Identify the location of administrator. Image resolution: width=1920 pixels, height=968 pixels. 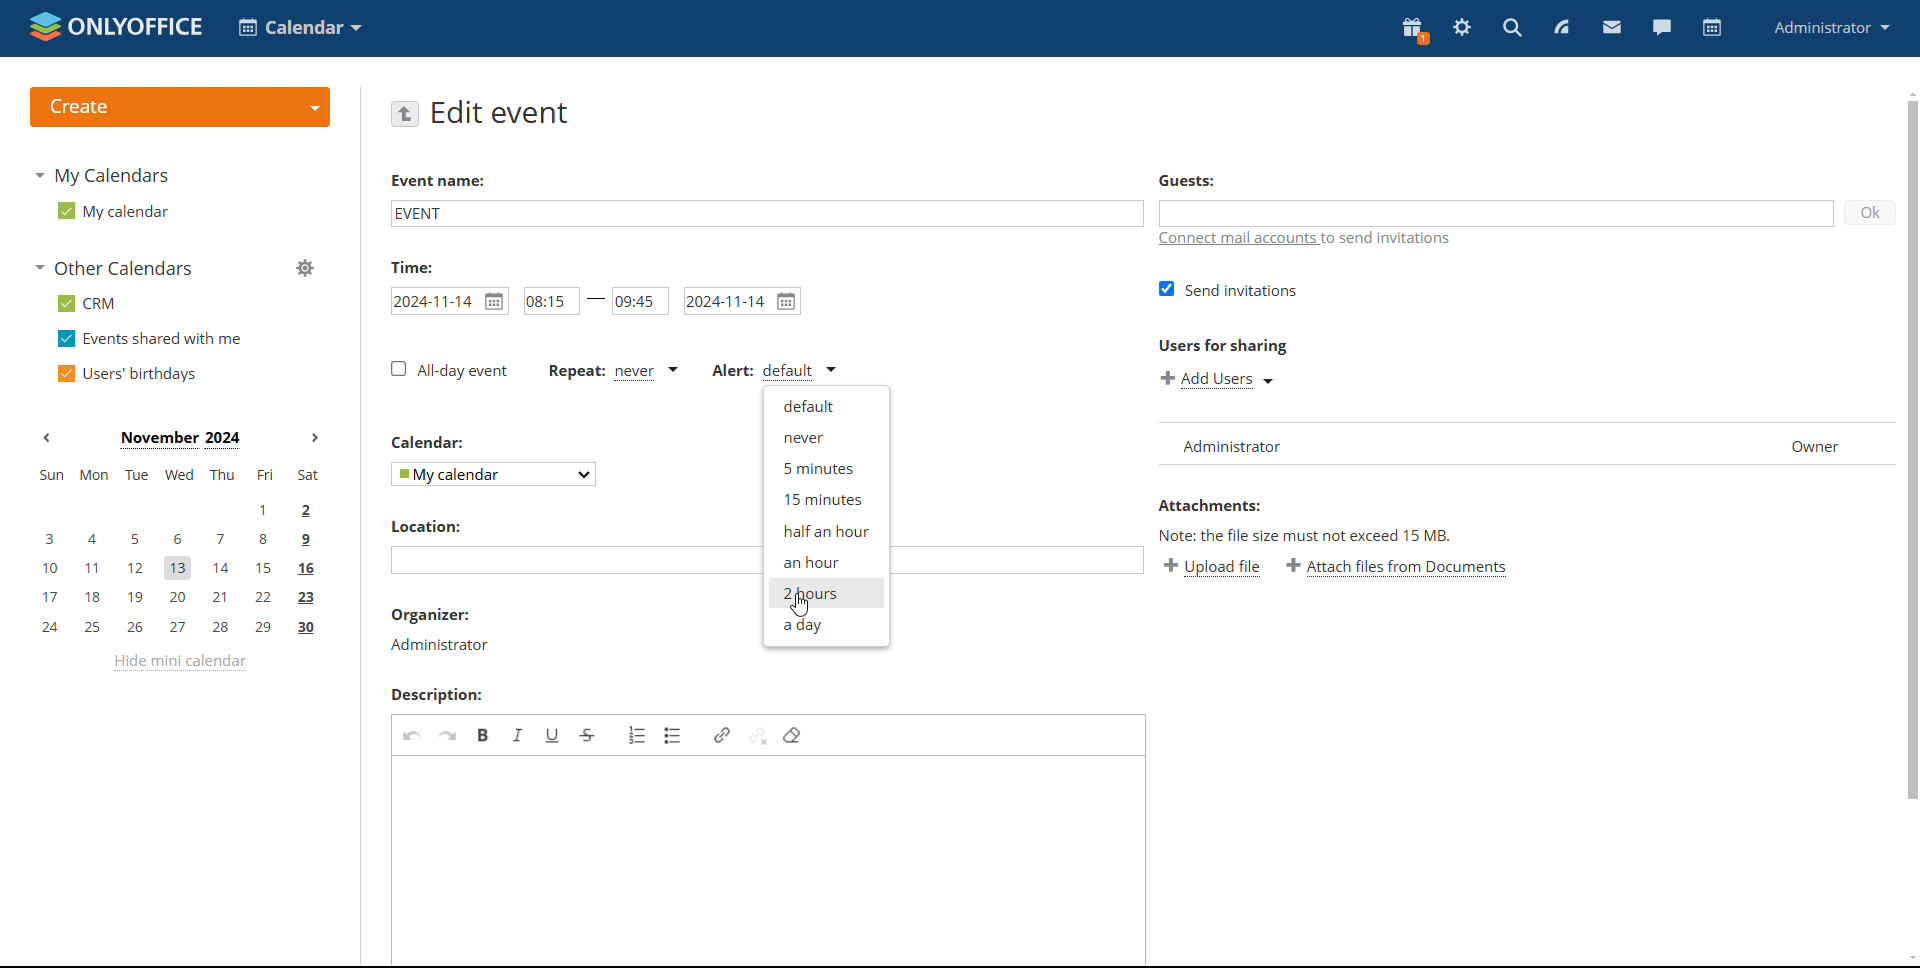
(1830, 26).